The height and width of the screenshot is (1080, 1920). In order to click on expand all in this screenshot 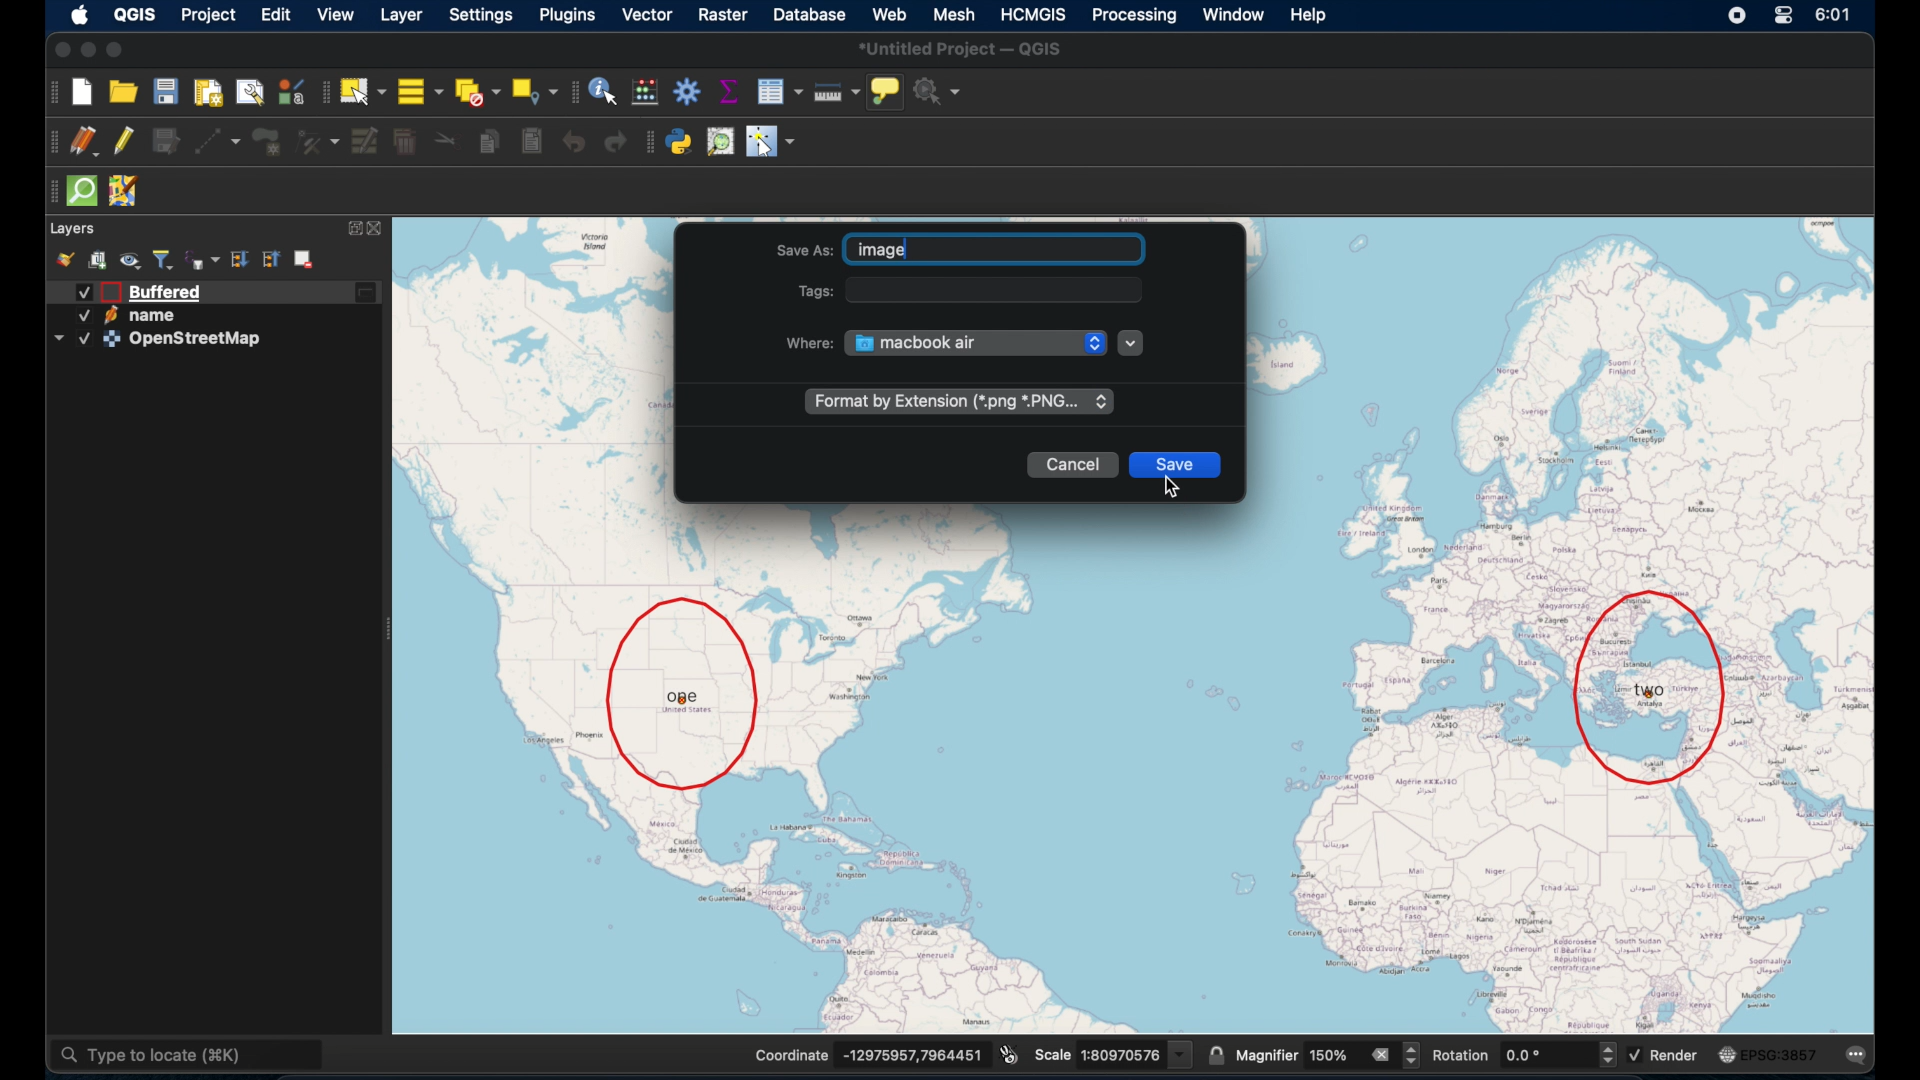, I will do `click(239, 258)`.